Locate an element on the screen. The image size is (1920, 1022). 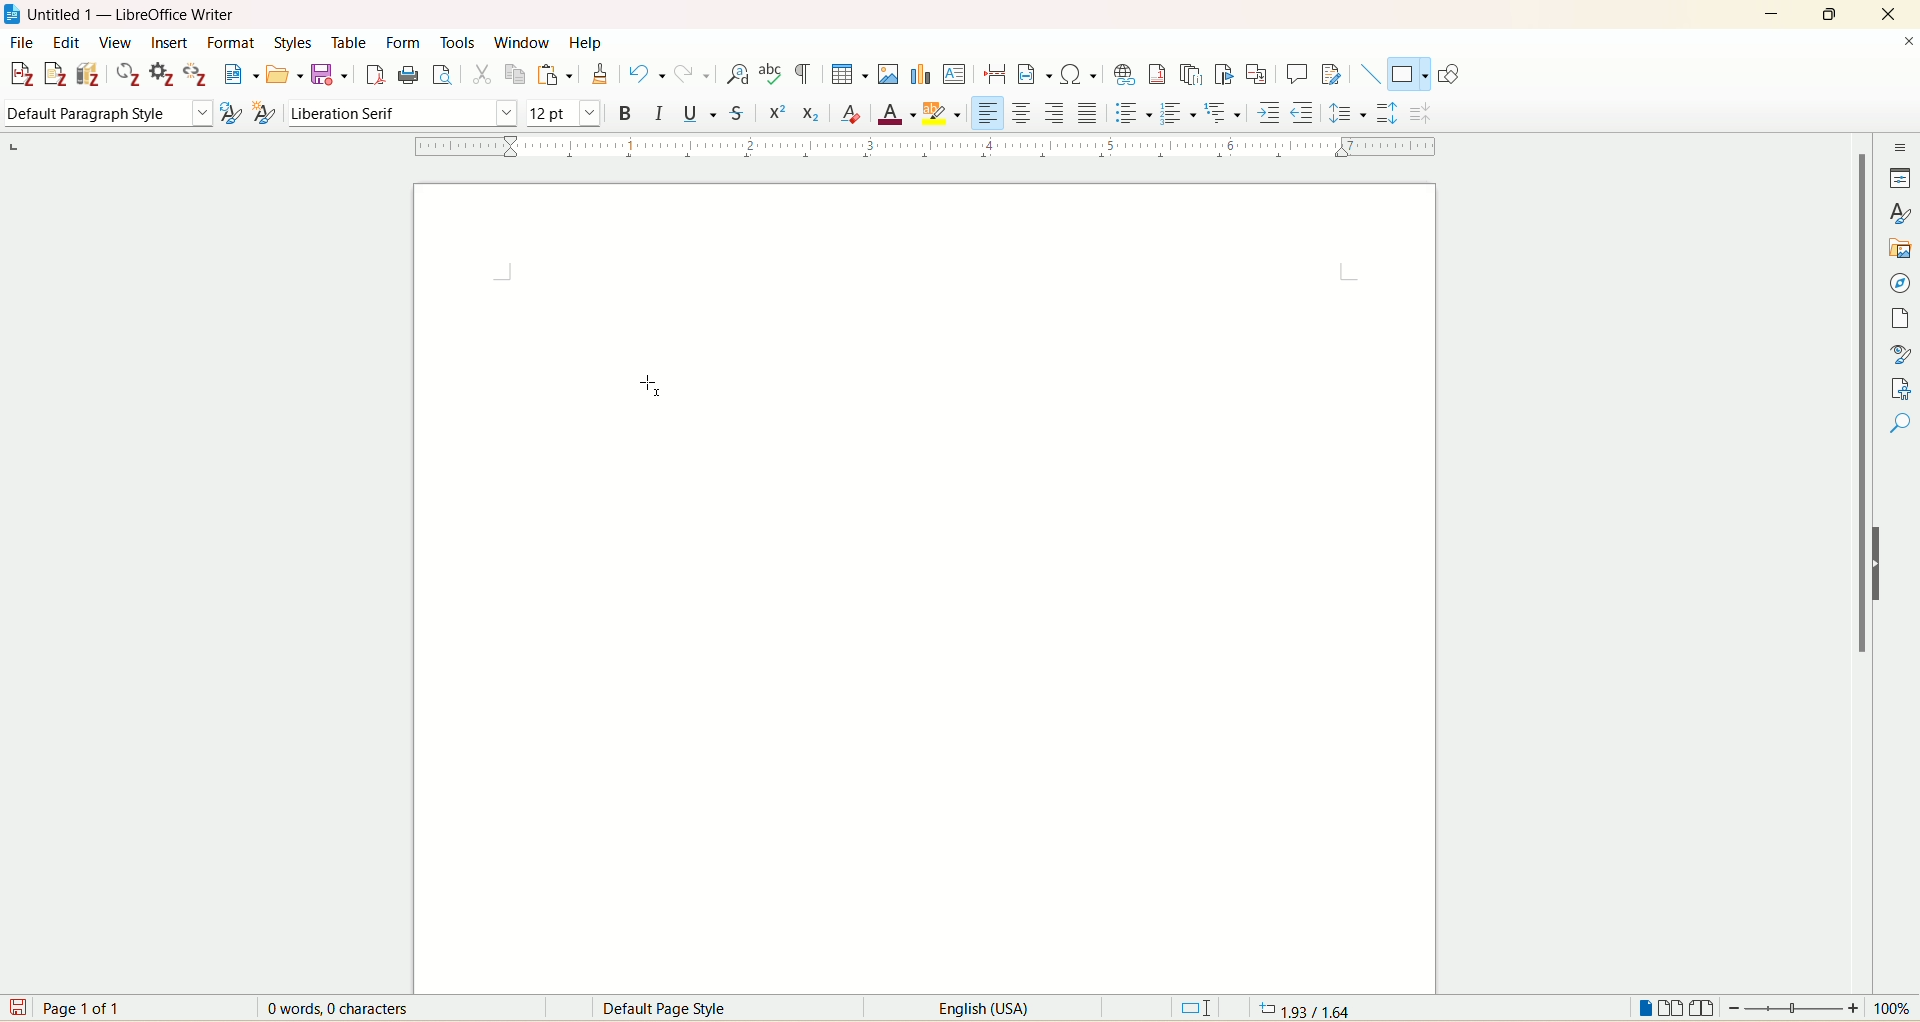
select outline format is located at coordinates (1222, 114).